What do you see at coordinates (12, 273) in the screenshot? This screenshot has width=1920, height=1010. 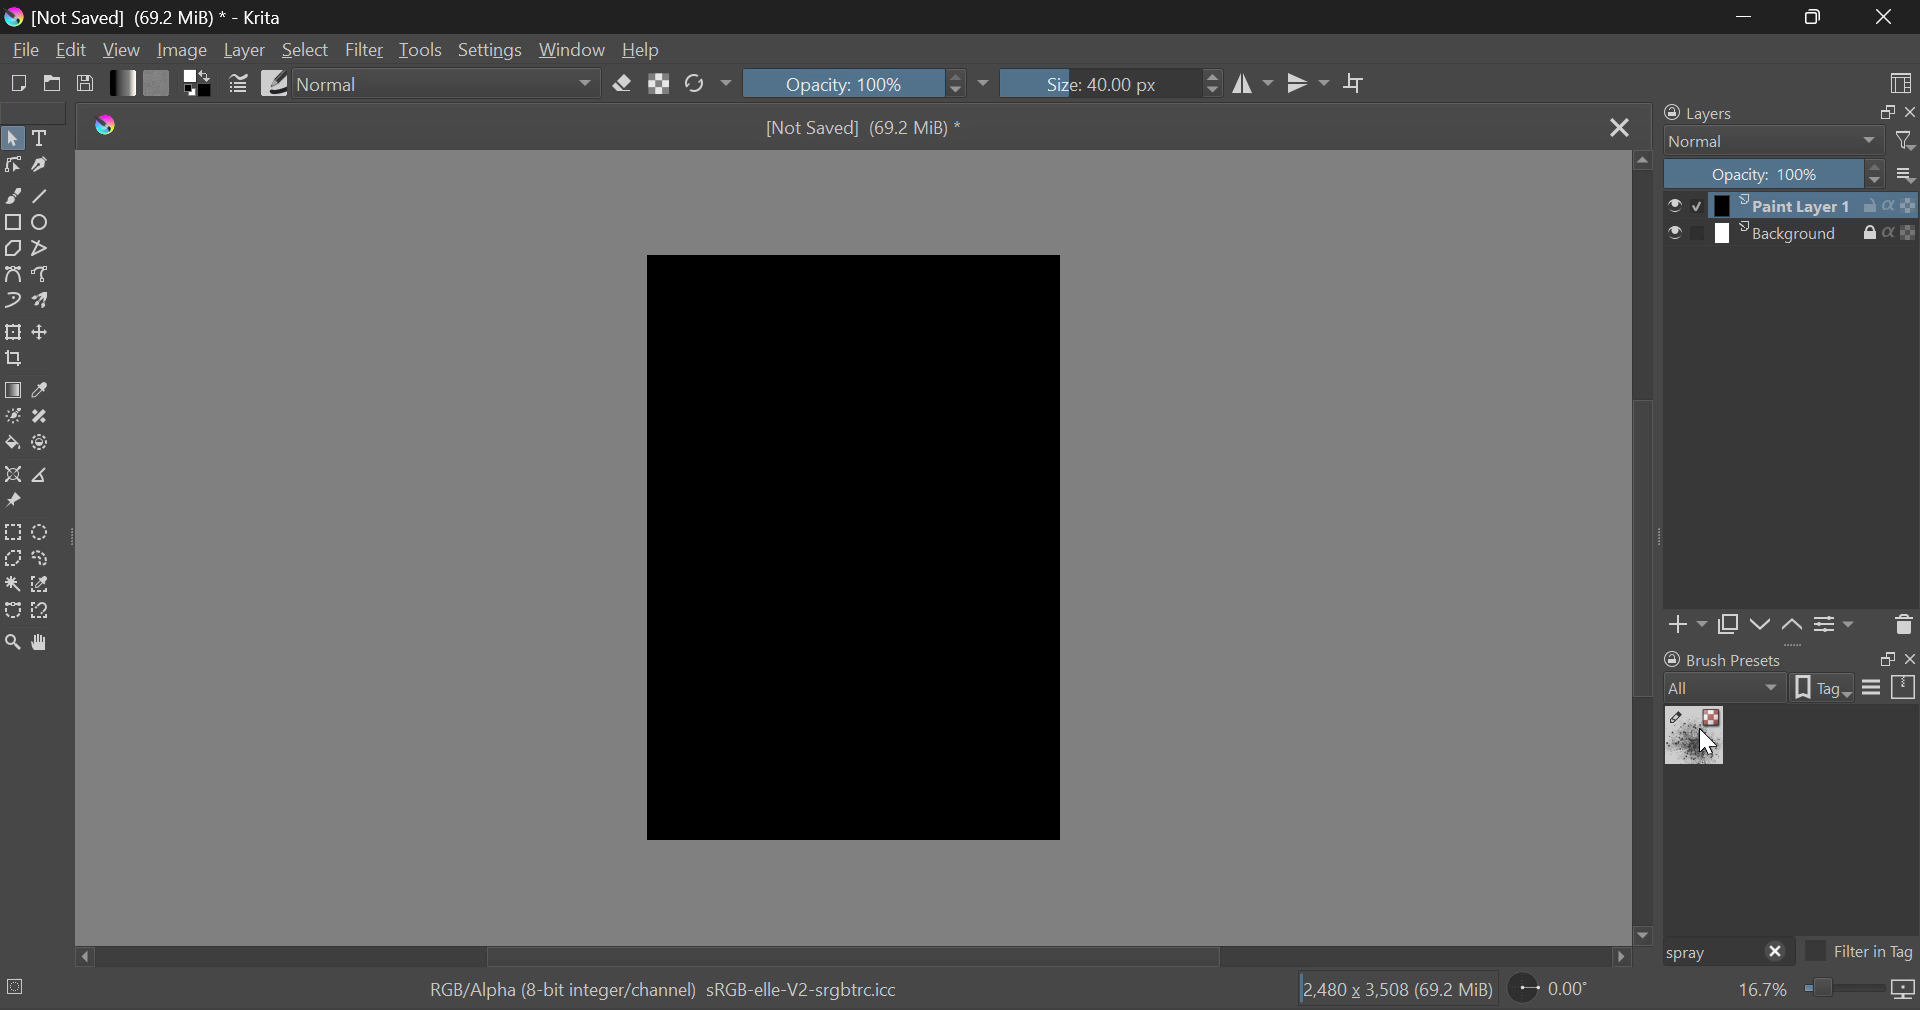 I see `Bezier Curve` at bounding box center [12, 273].